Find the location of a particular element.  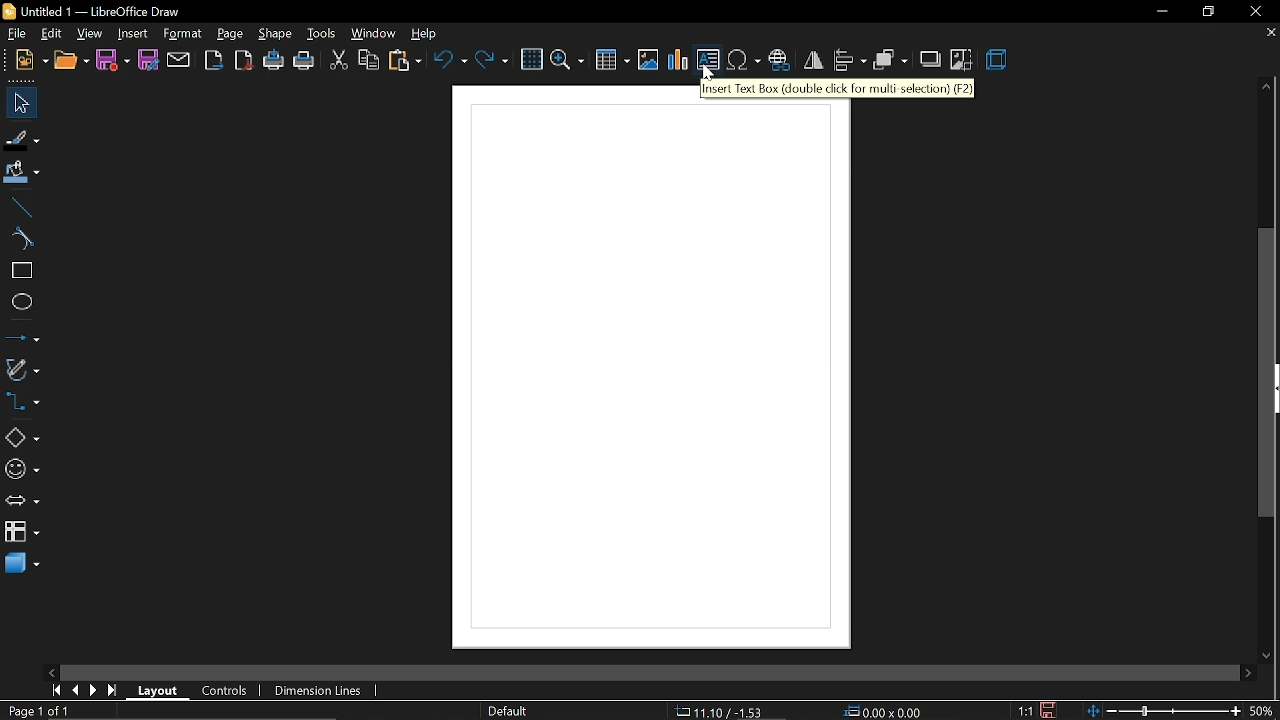

undo is located at coordinates (450, 59).